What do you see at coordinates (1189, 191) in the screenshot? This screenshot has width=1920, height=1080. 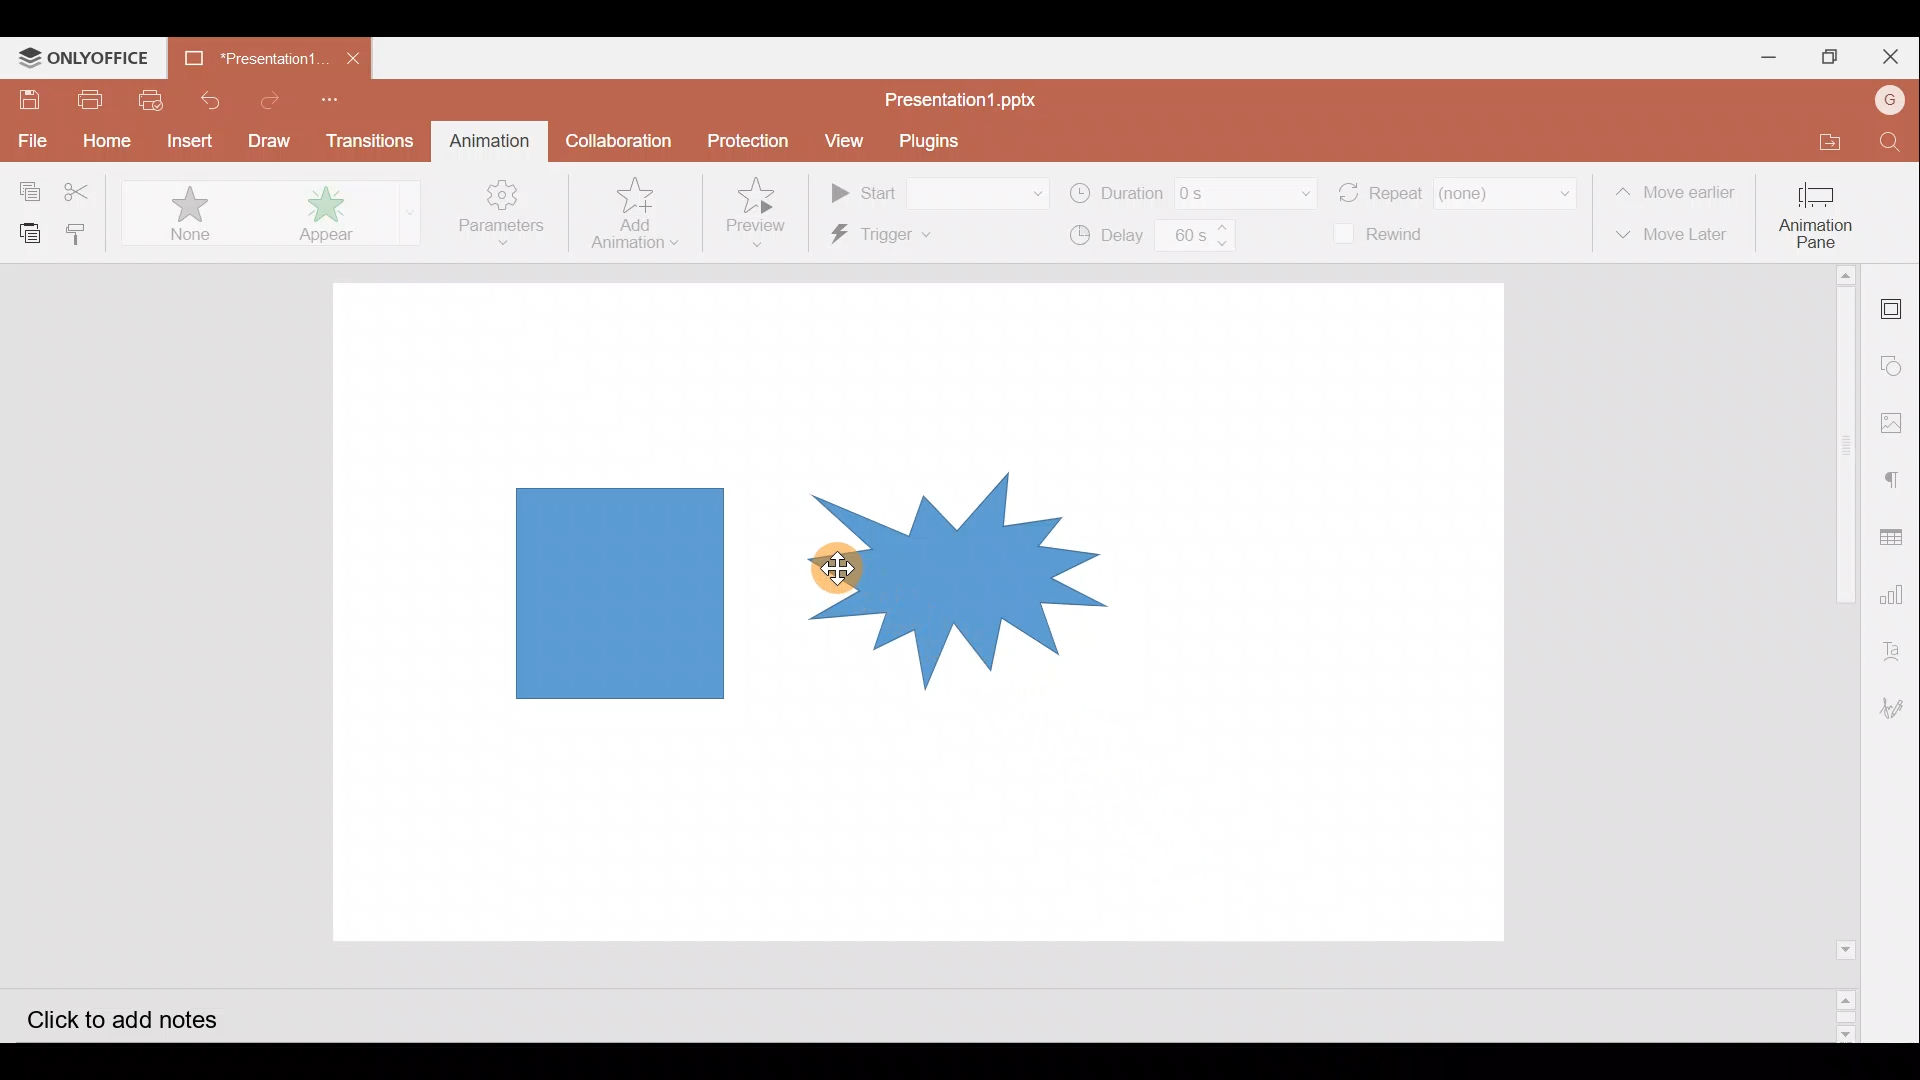 I see `Duration` at bounding box center [1189, 191].